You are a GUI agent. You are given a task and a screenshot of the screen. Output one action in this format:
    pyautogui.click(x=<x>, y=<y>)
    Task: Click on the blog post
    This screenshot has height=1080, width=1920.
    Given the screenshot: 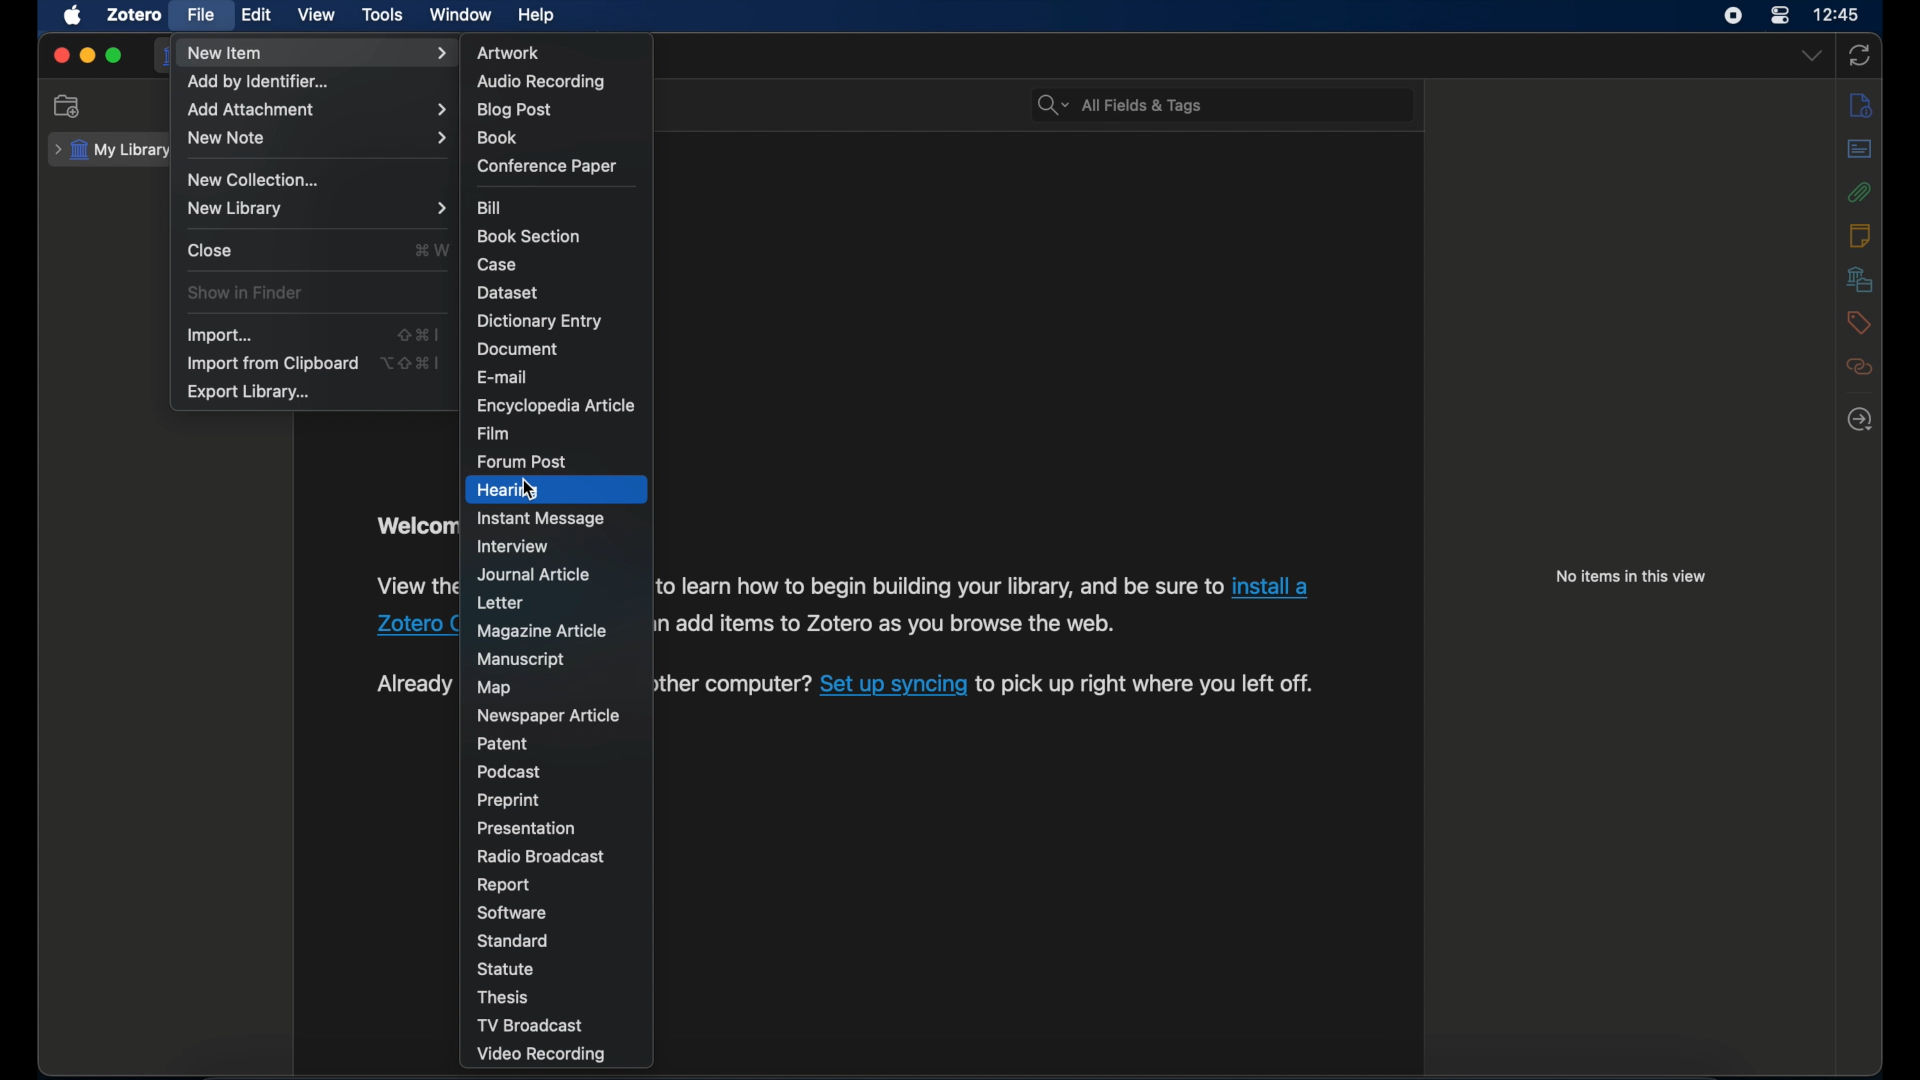 What is the action you would take?
    pyautogui.click(x=514, y=111)
    